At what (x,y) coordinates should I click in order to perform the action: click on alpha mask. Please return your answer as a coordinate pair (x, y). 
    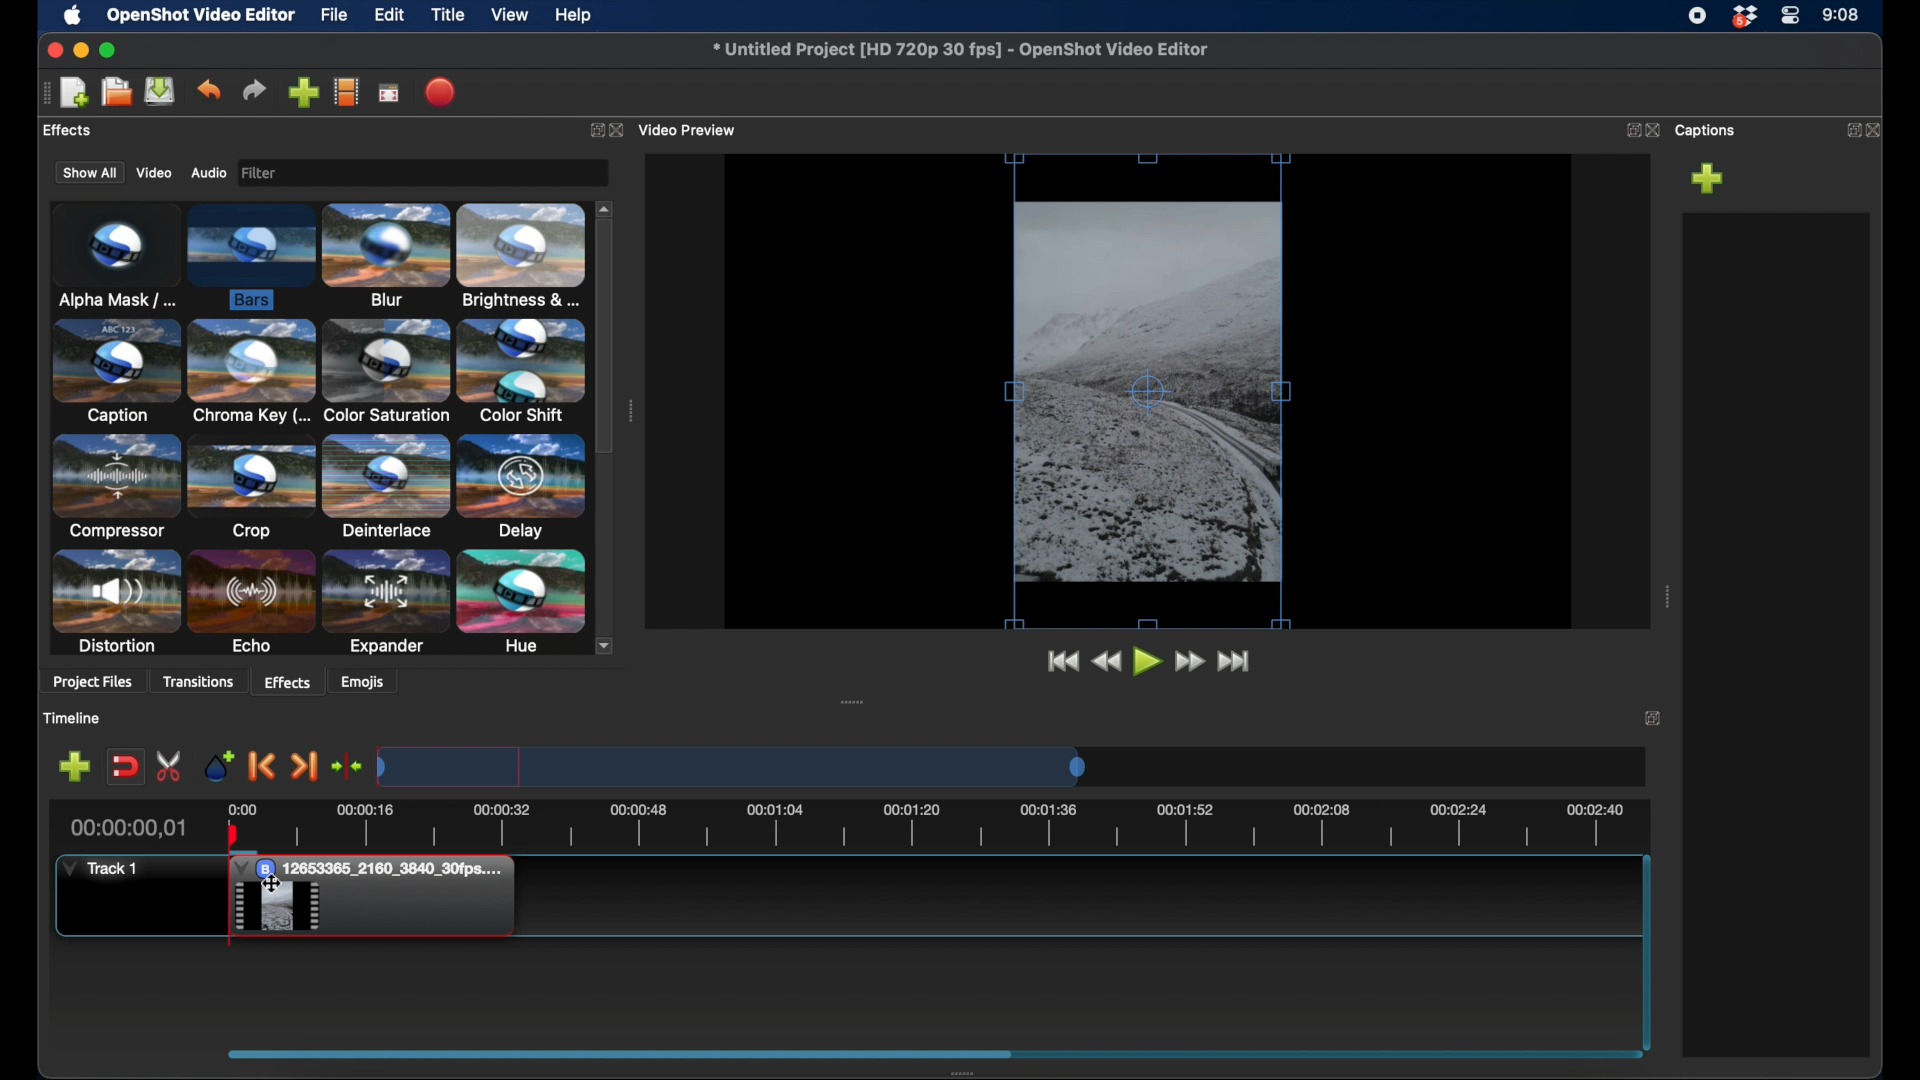
    Looking at the image, I should click on (113, 253).